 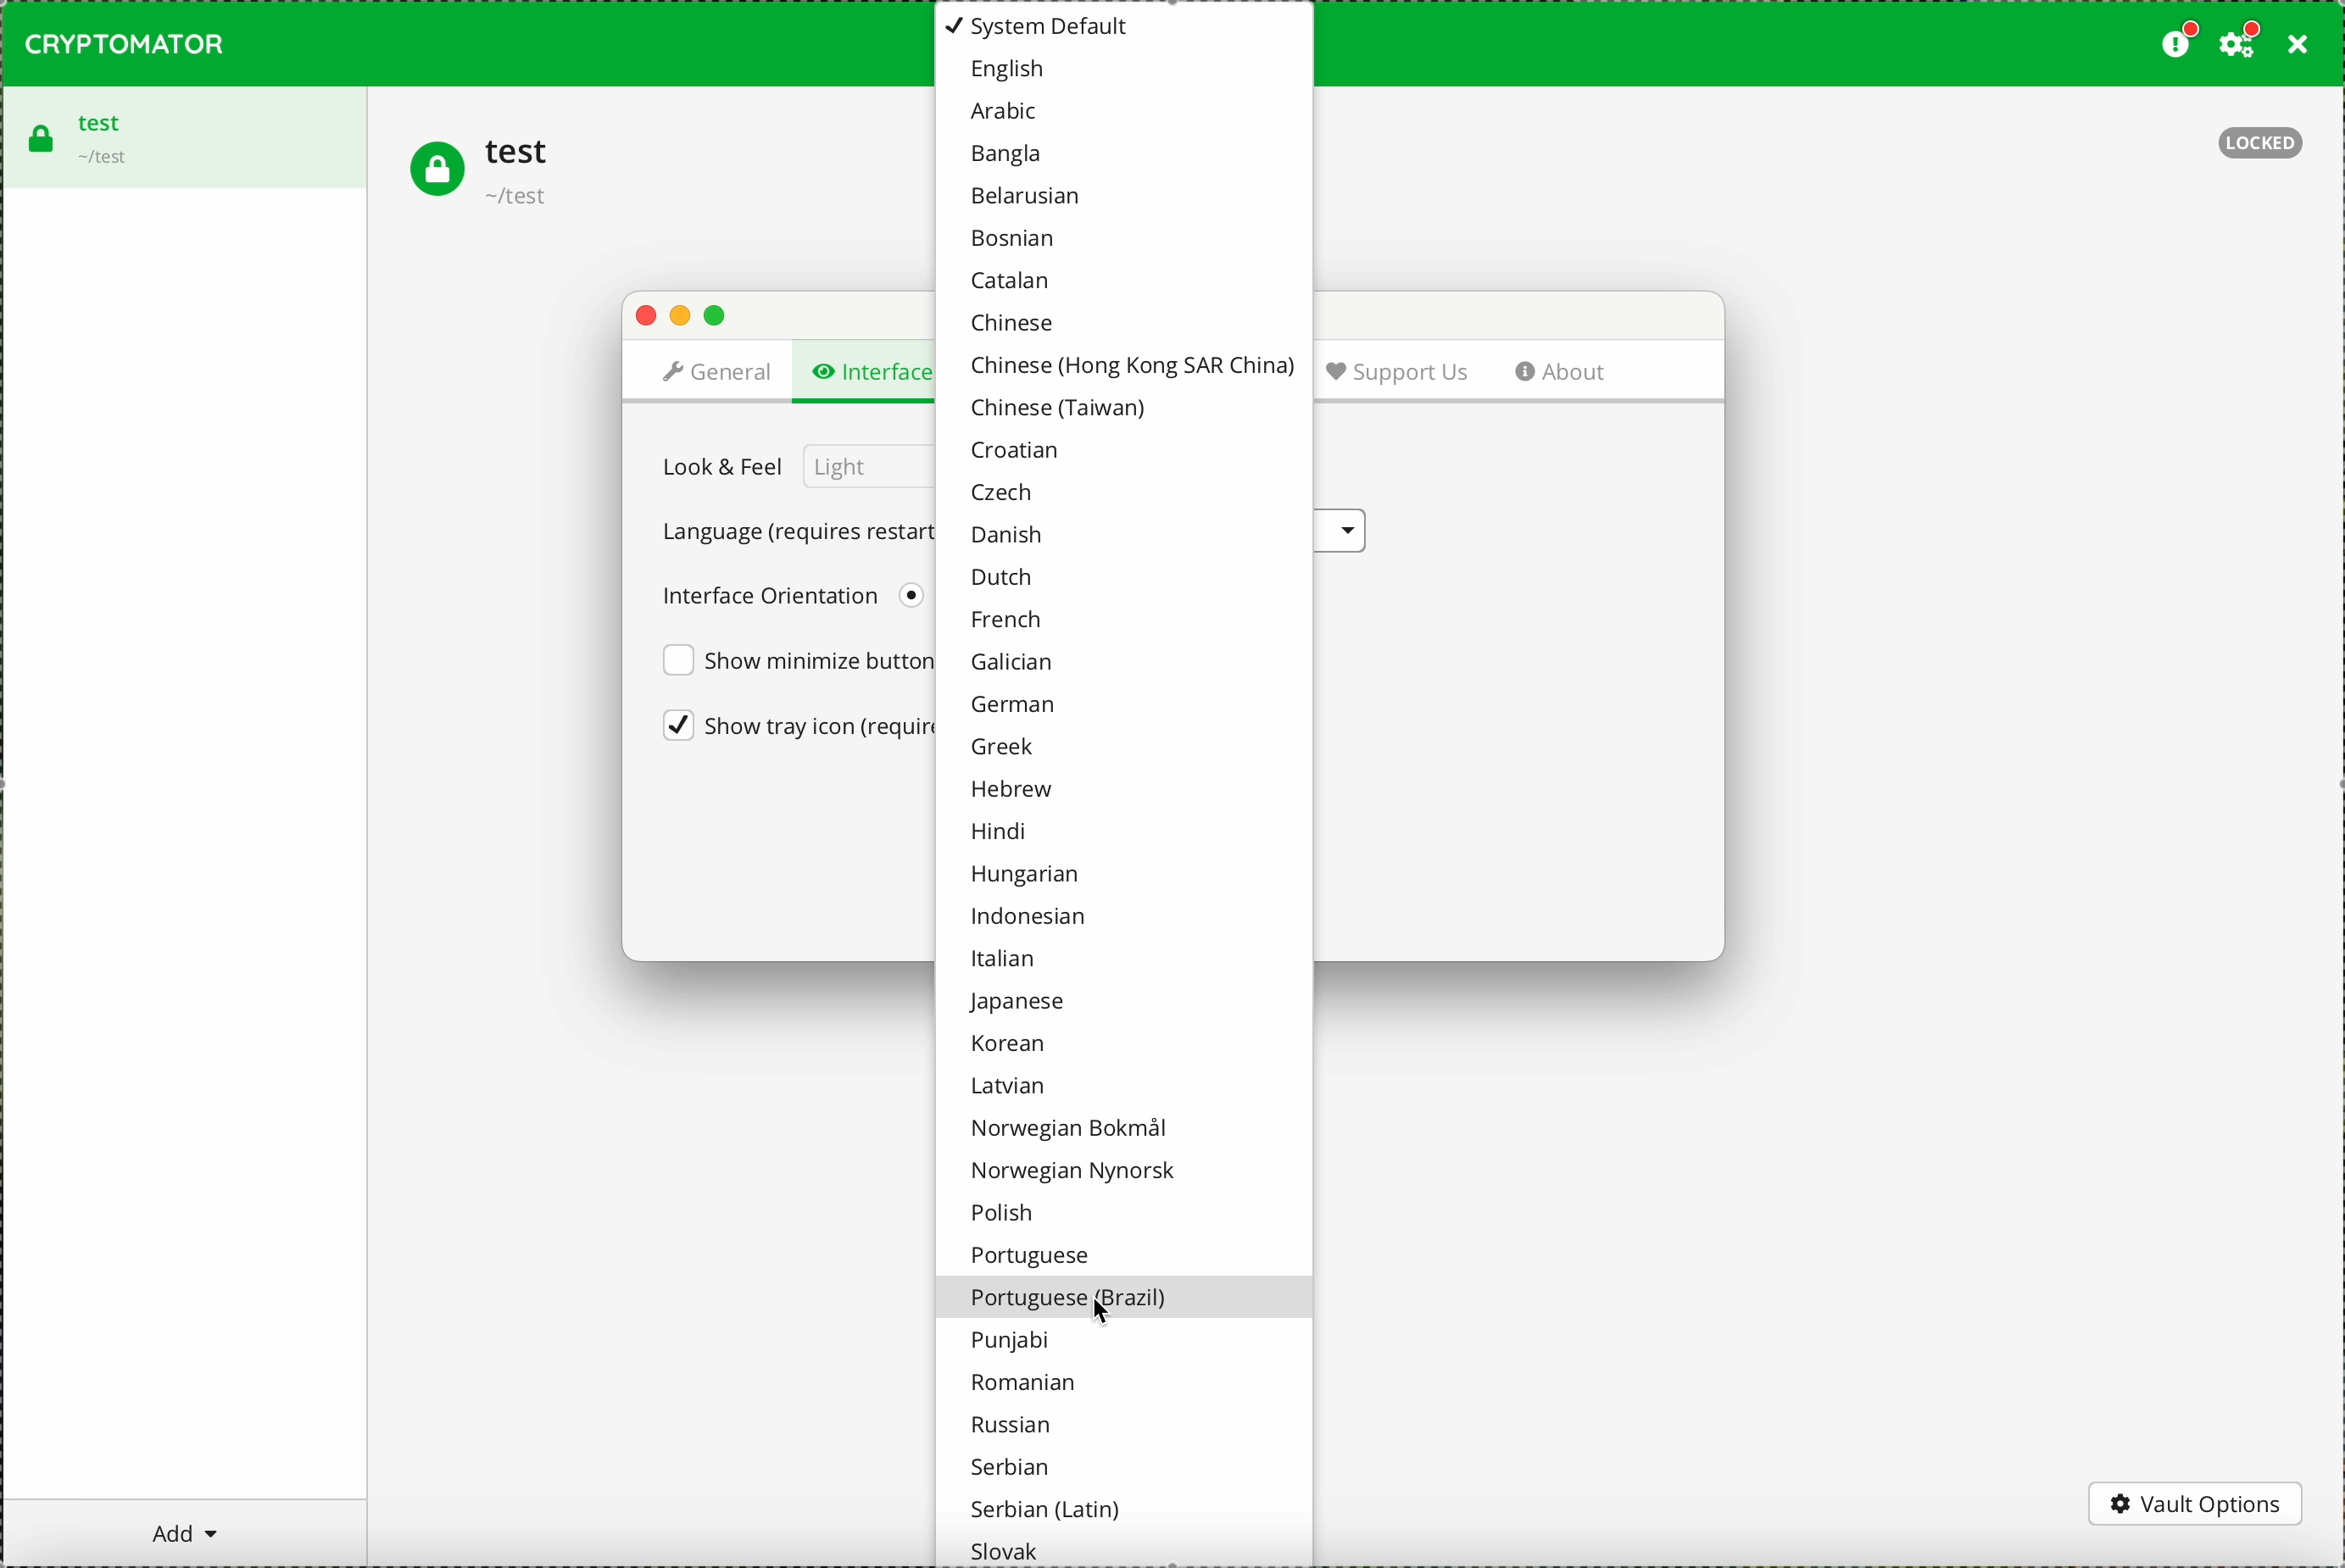 I want to click on click on language, so click(x=796, y=541).